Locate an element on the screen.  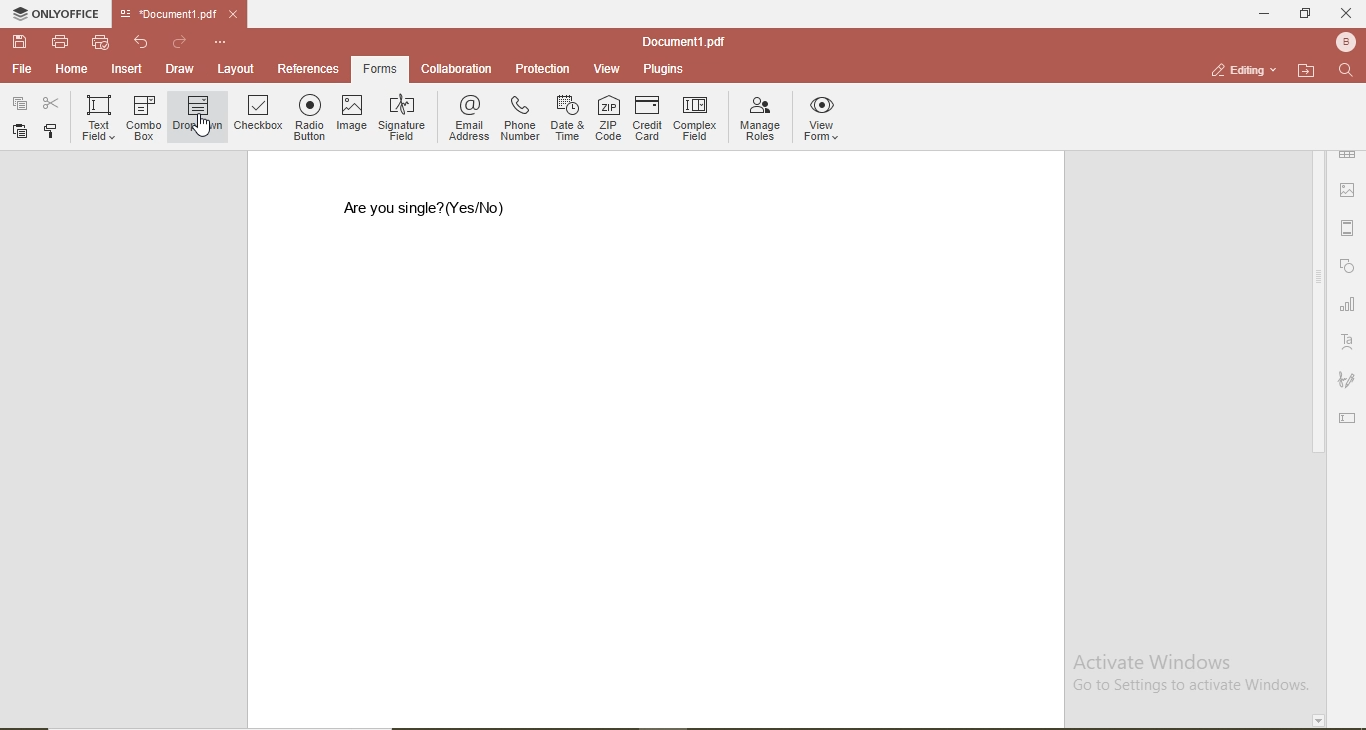
restore is located at coordinates (1308, 16).